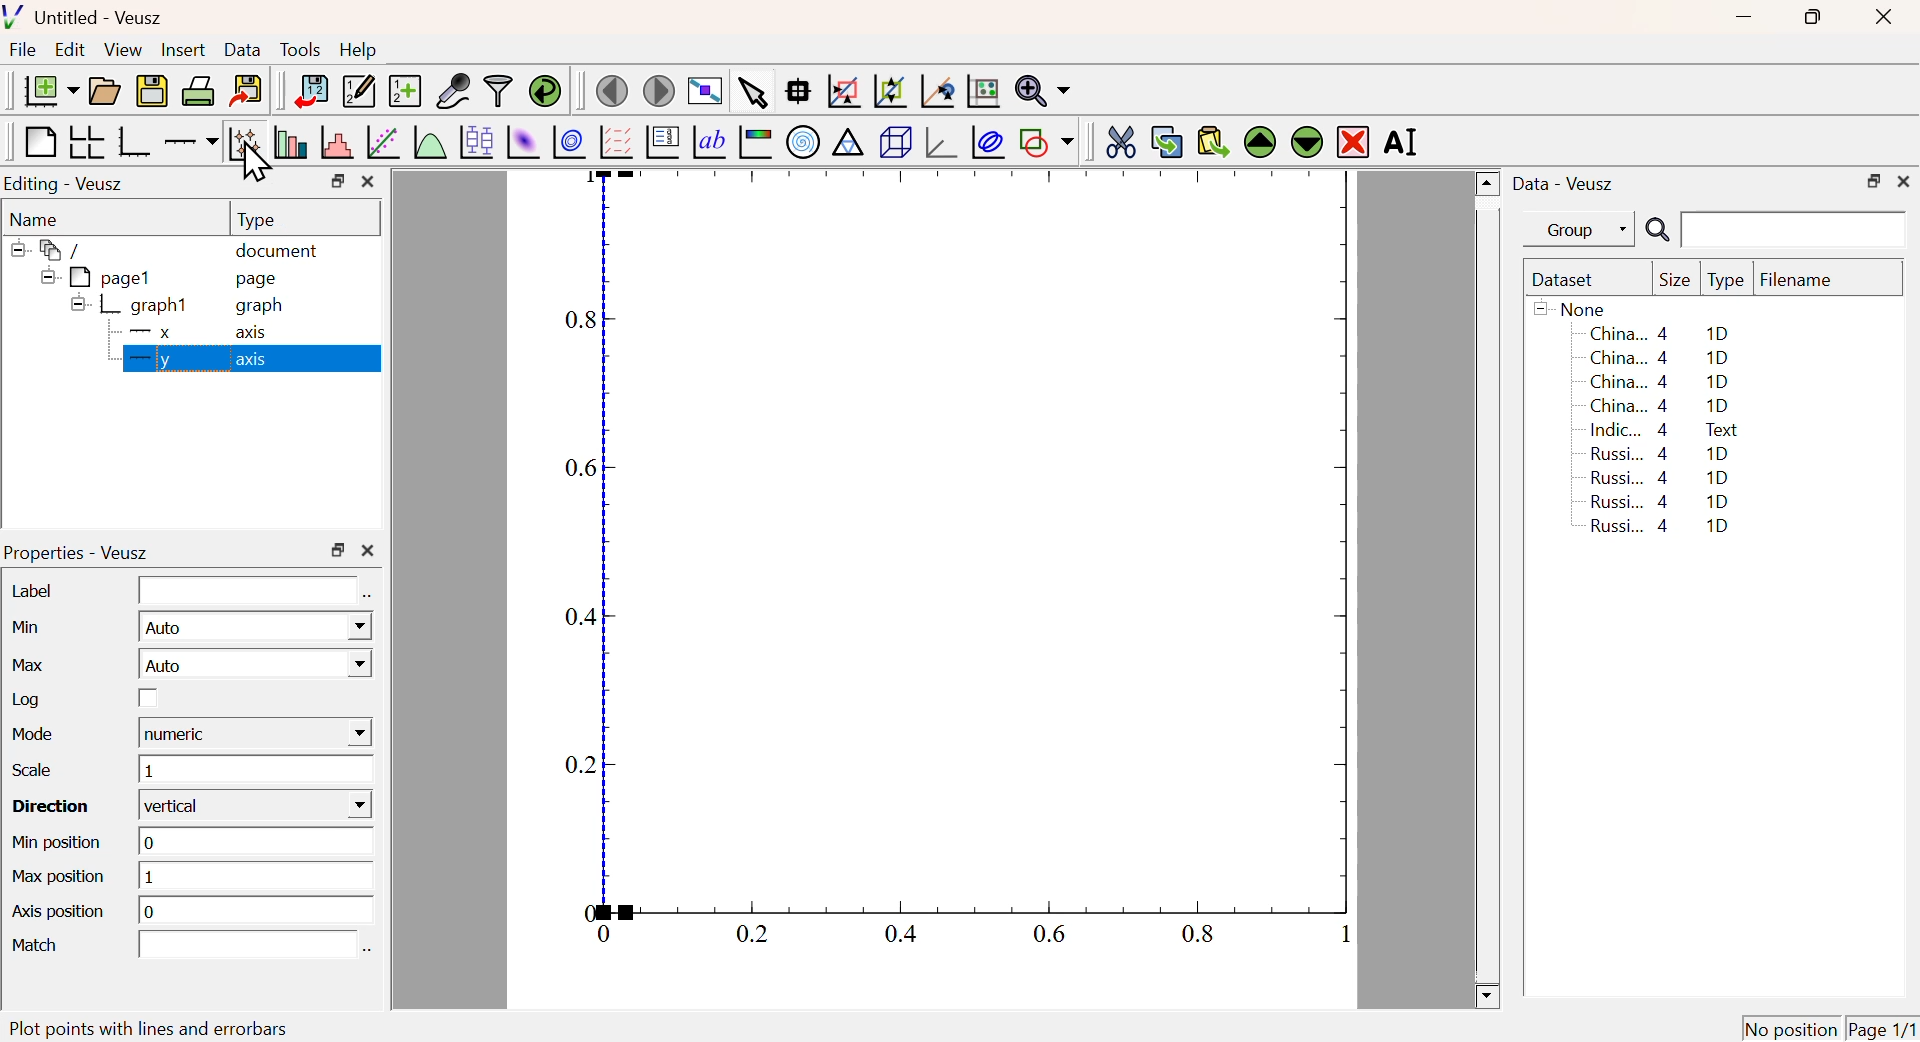 The height and width of the screenshot is (1042, 1920). Describe the element at coordinates (1404, 141) in the screenshot. I see `Rename` at that location.